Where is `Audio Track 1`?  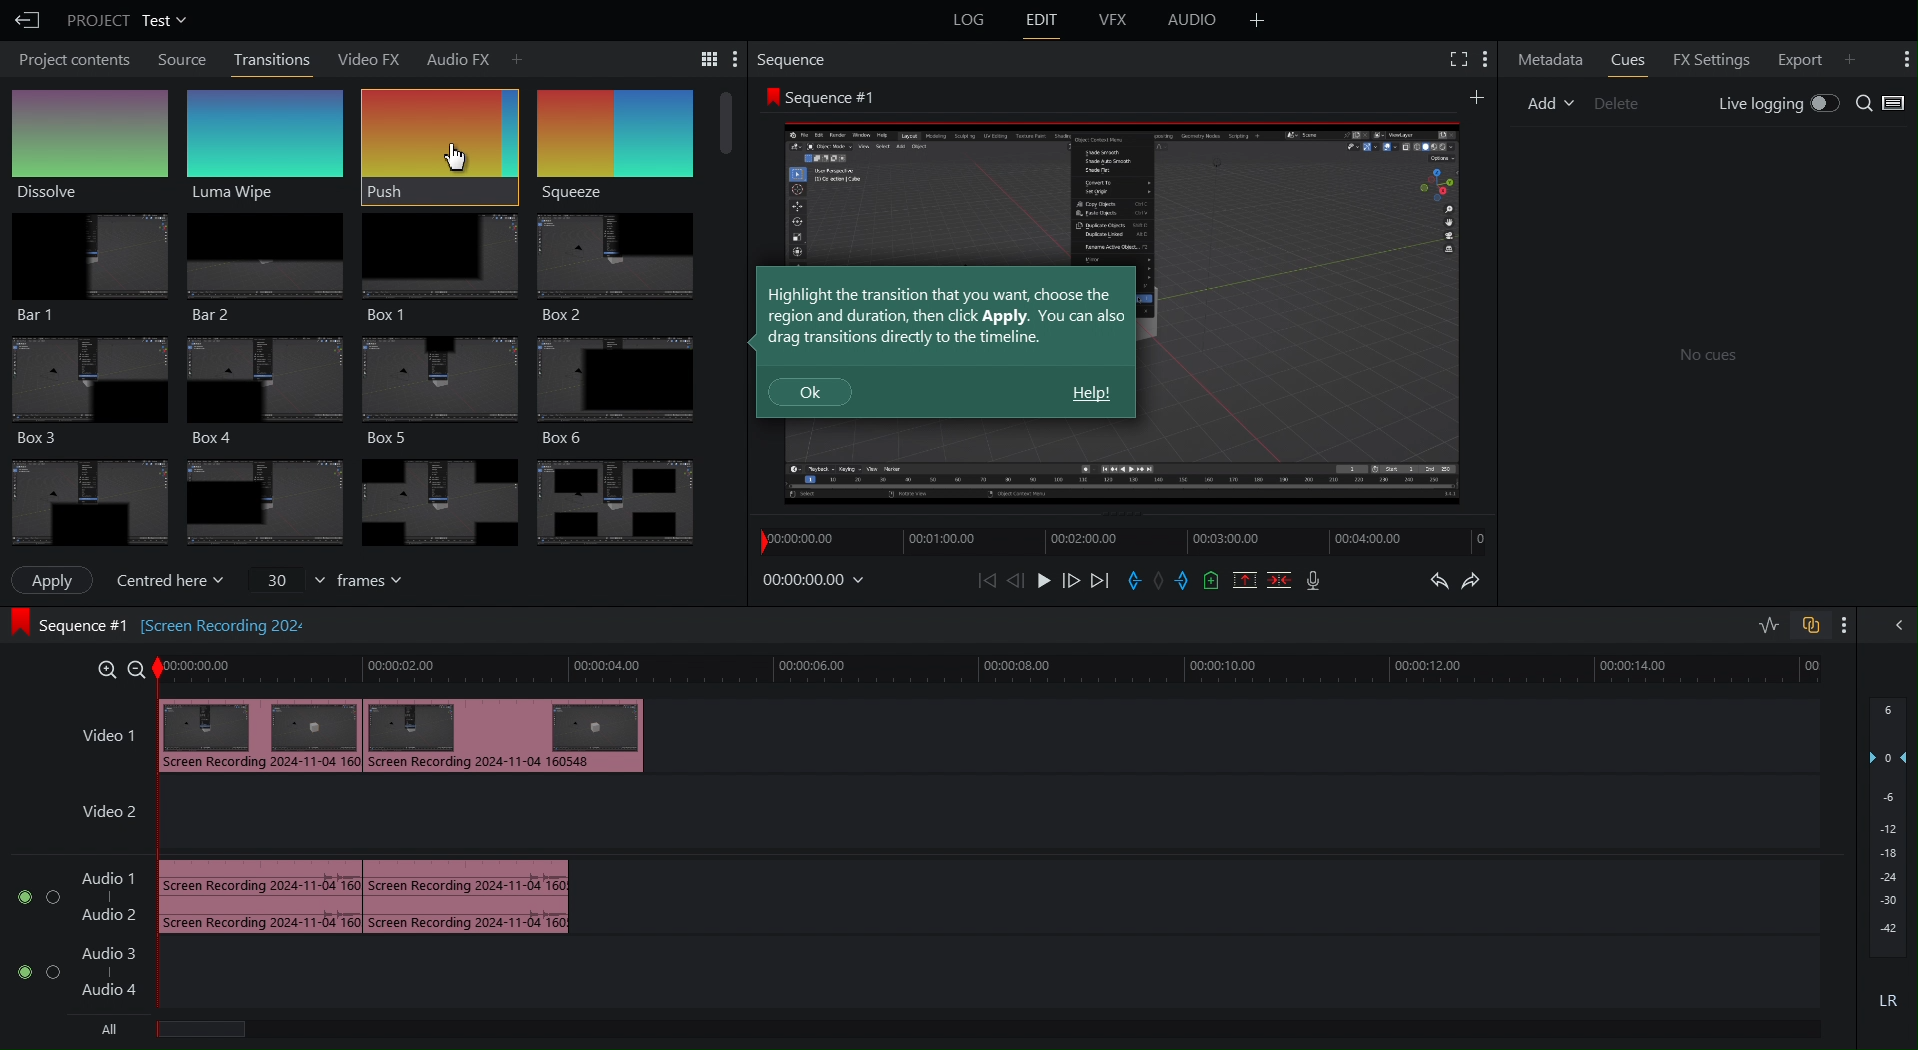 Audio Track 1 is located at coordinates (109, 874).